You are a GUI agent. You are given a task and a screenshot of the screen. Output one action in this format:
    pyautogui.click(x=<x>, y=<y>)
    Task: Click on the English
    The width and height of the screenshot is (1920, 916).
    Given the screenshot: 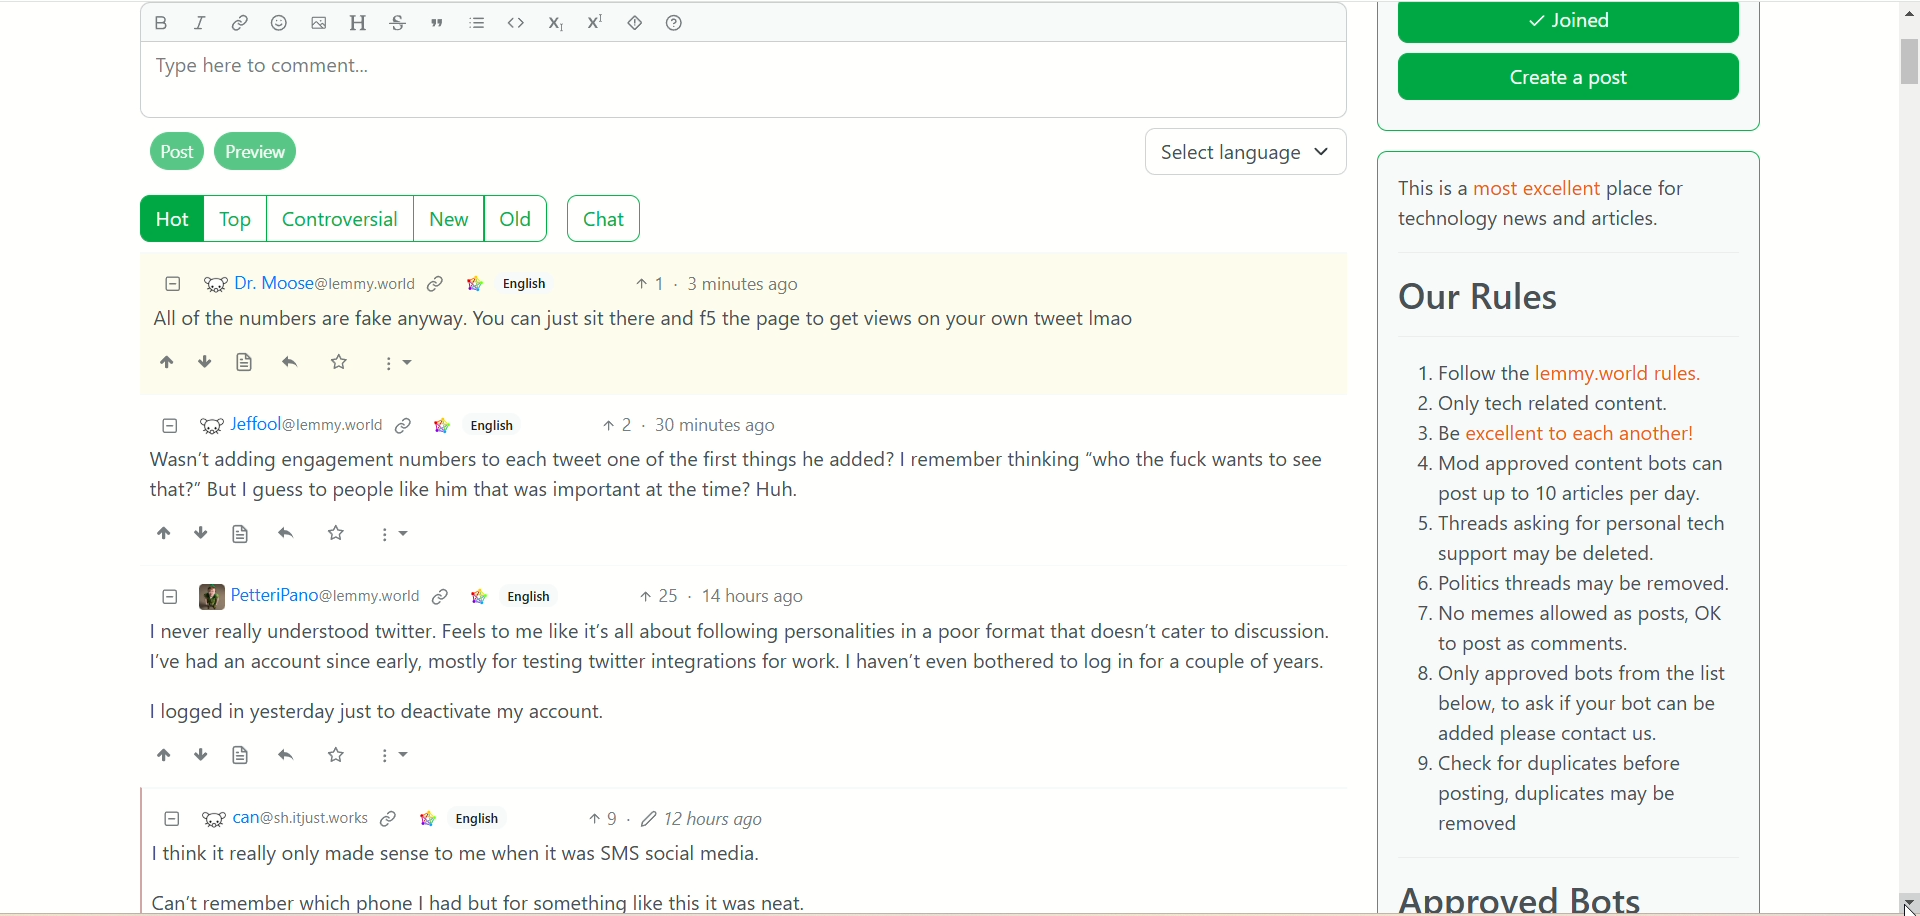 What is the action you would take?
    pyautogui.click(x=491, y=425)
    